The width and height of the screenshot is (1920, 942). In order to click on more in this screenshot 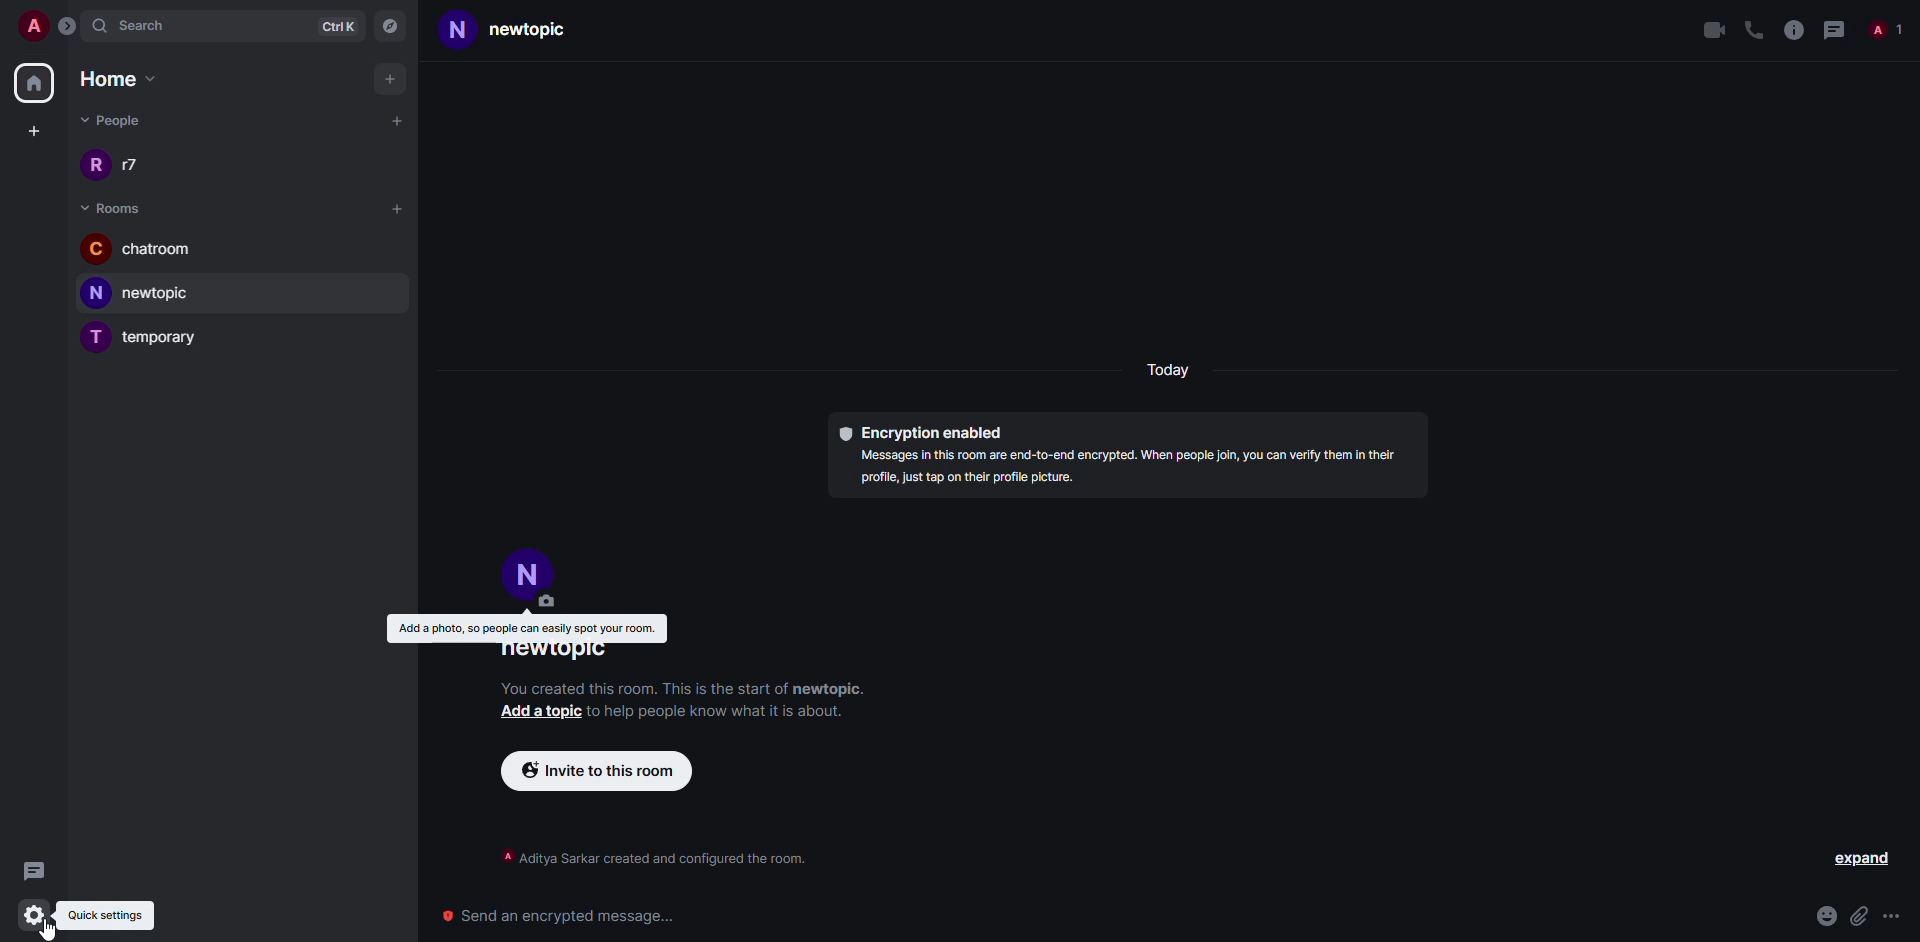, I will do `click(1892, 917)`.